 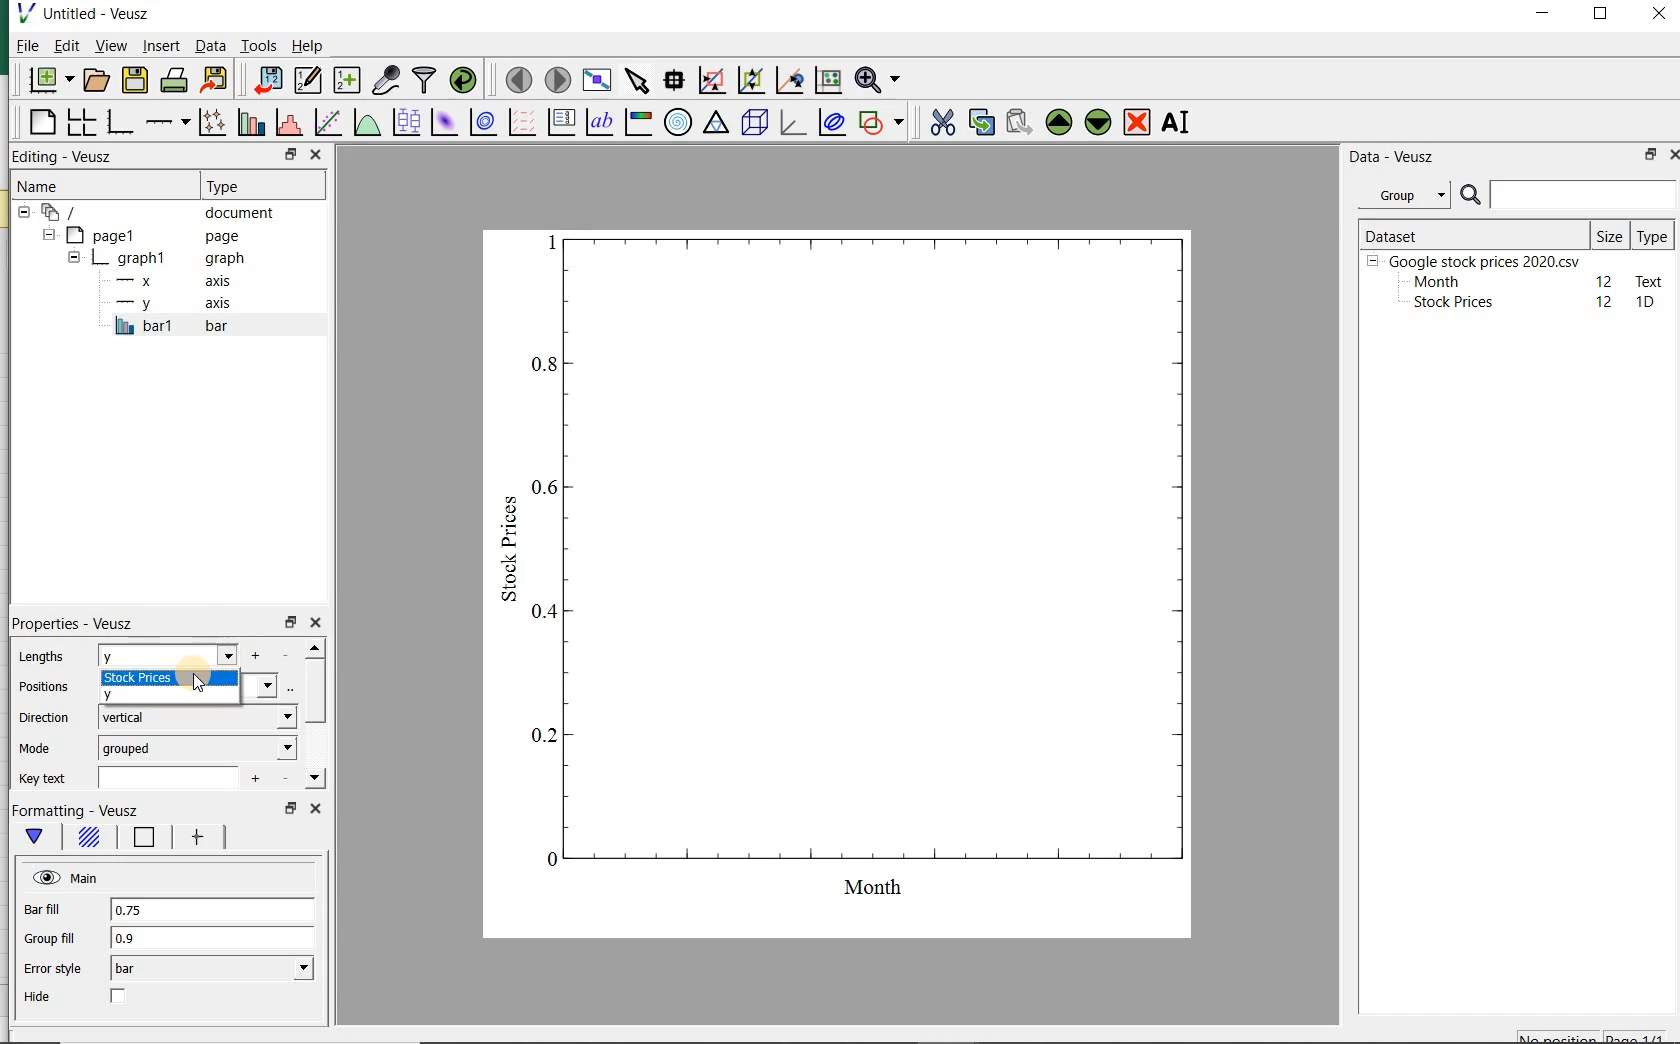 What do you see at coordinates (1604, 16) in the screenshot?
I see `maximize` at bounding box center [1604, 16].